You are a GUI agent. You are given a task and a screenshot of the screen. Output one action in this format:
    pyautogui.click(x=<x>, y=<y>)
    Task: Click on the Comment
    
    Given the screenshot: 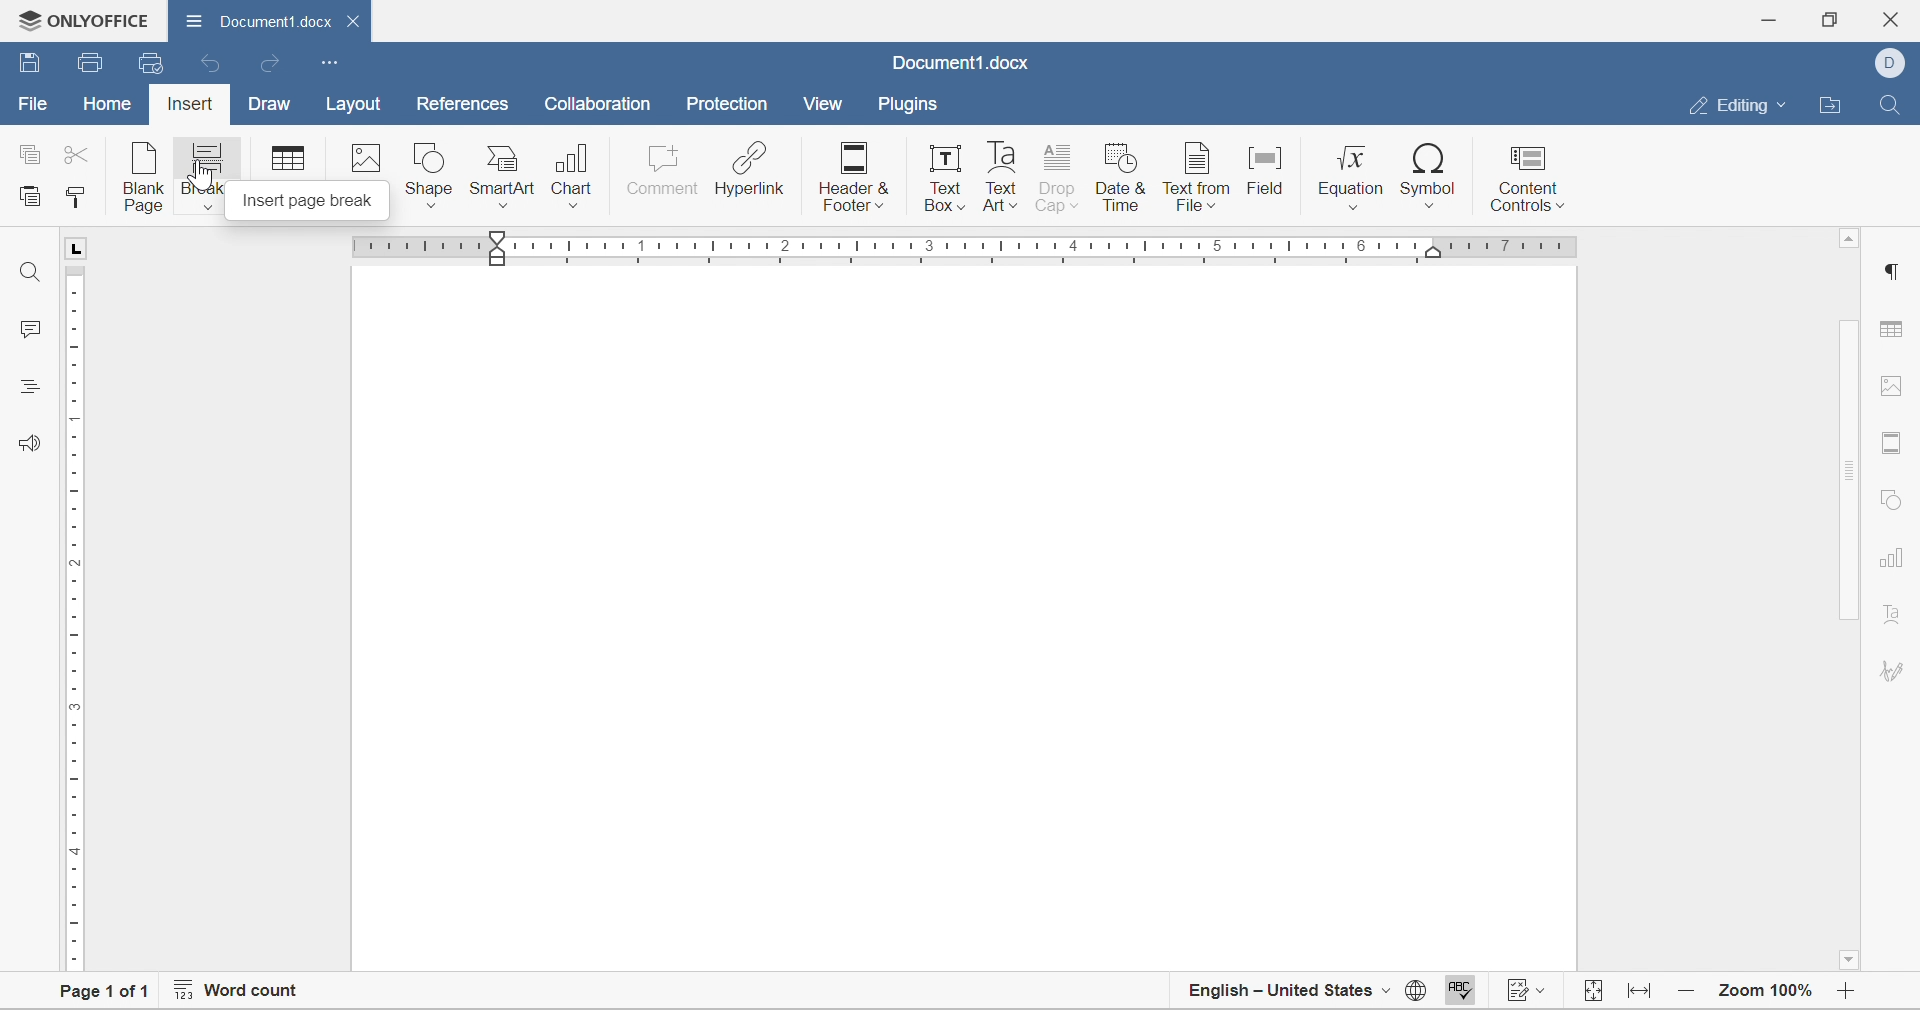 What is the action you would take?
    pyautogui.click(x=663, y=177)
    